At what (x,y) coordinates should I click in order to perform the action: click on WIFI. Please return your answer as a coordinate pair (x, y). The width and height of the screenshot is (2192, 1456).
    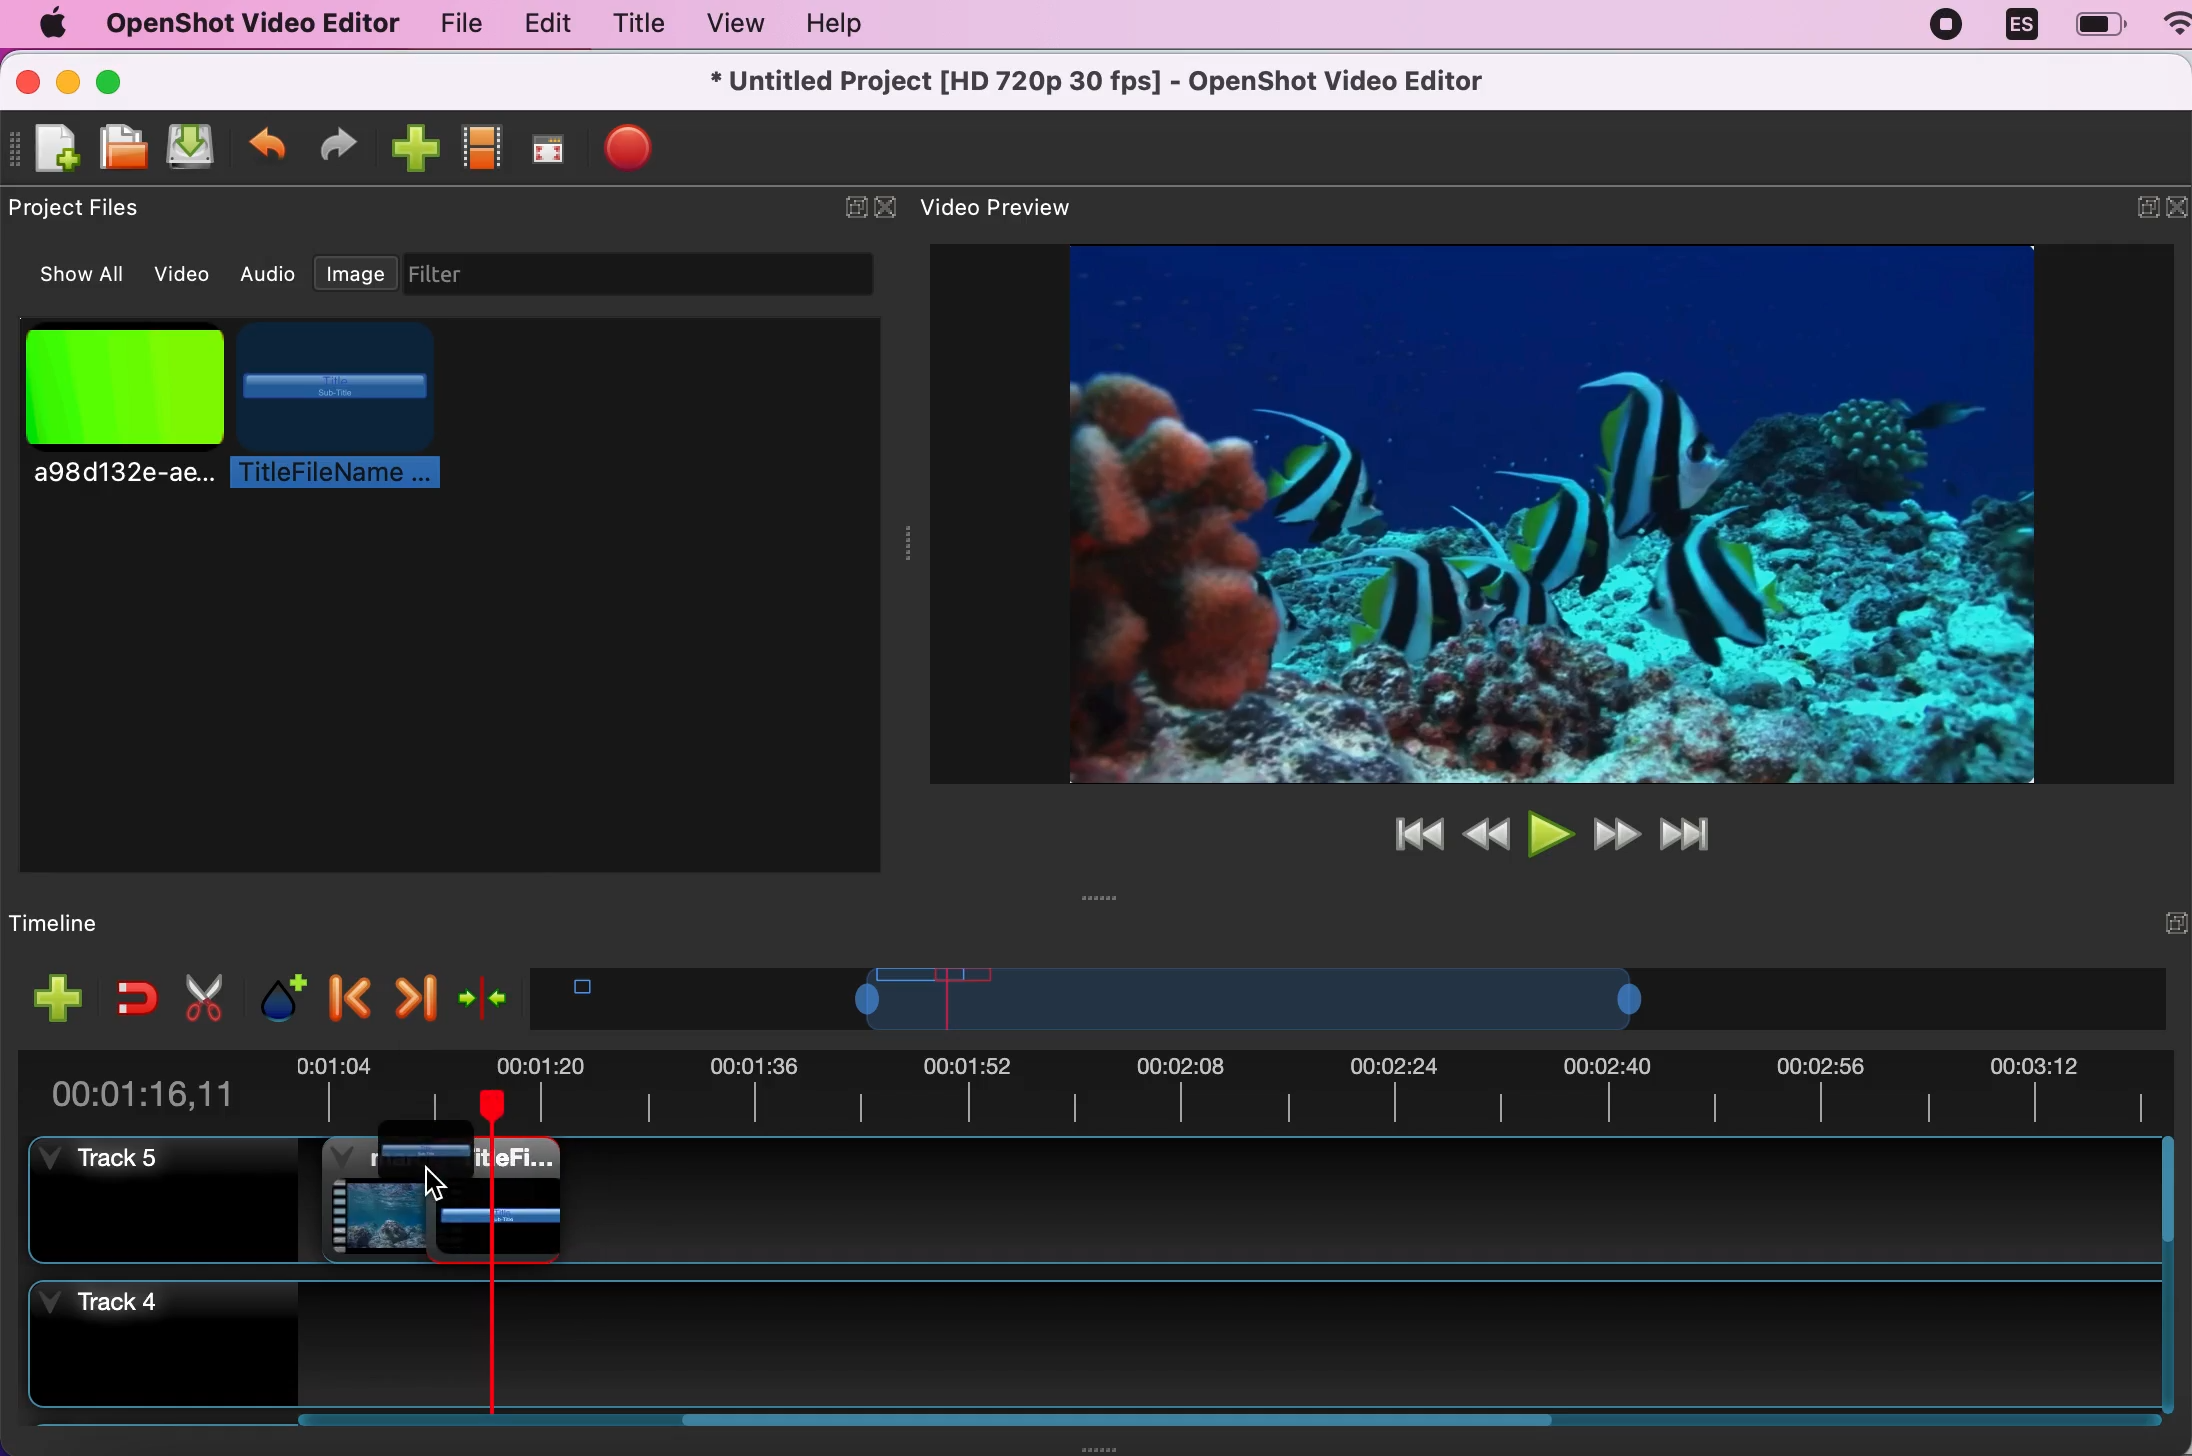
    Looking at the image, I should click on (2177, 22).